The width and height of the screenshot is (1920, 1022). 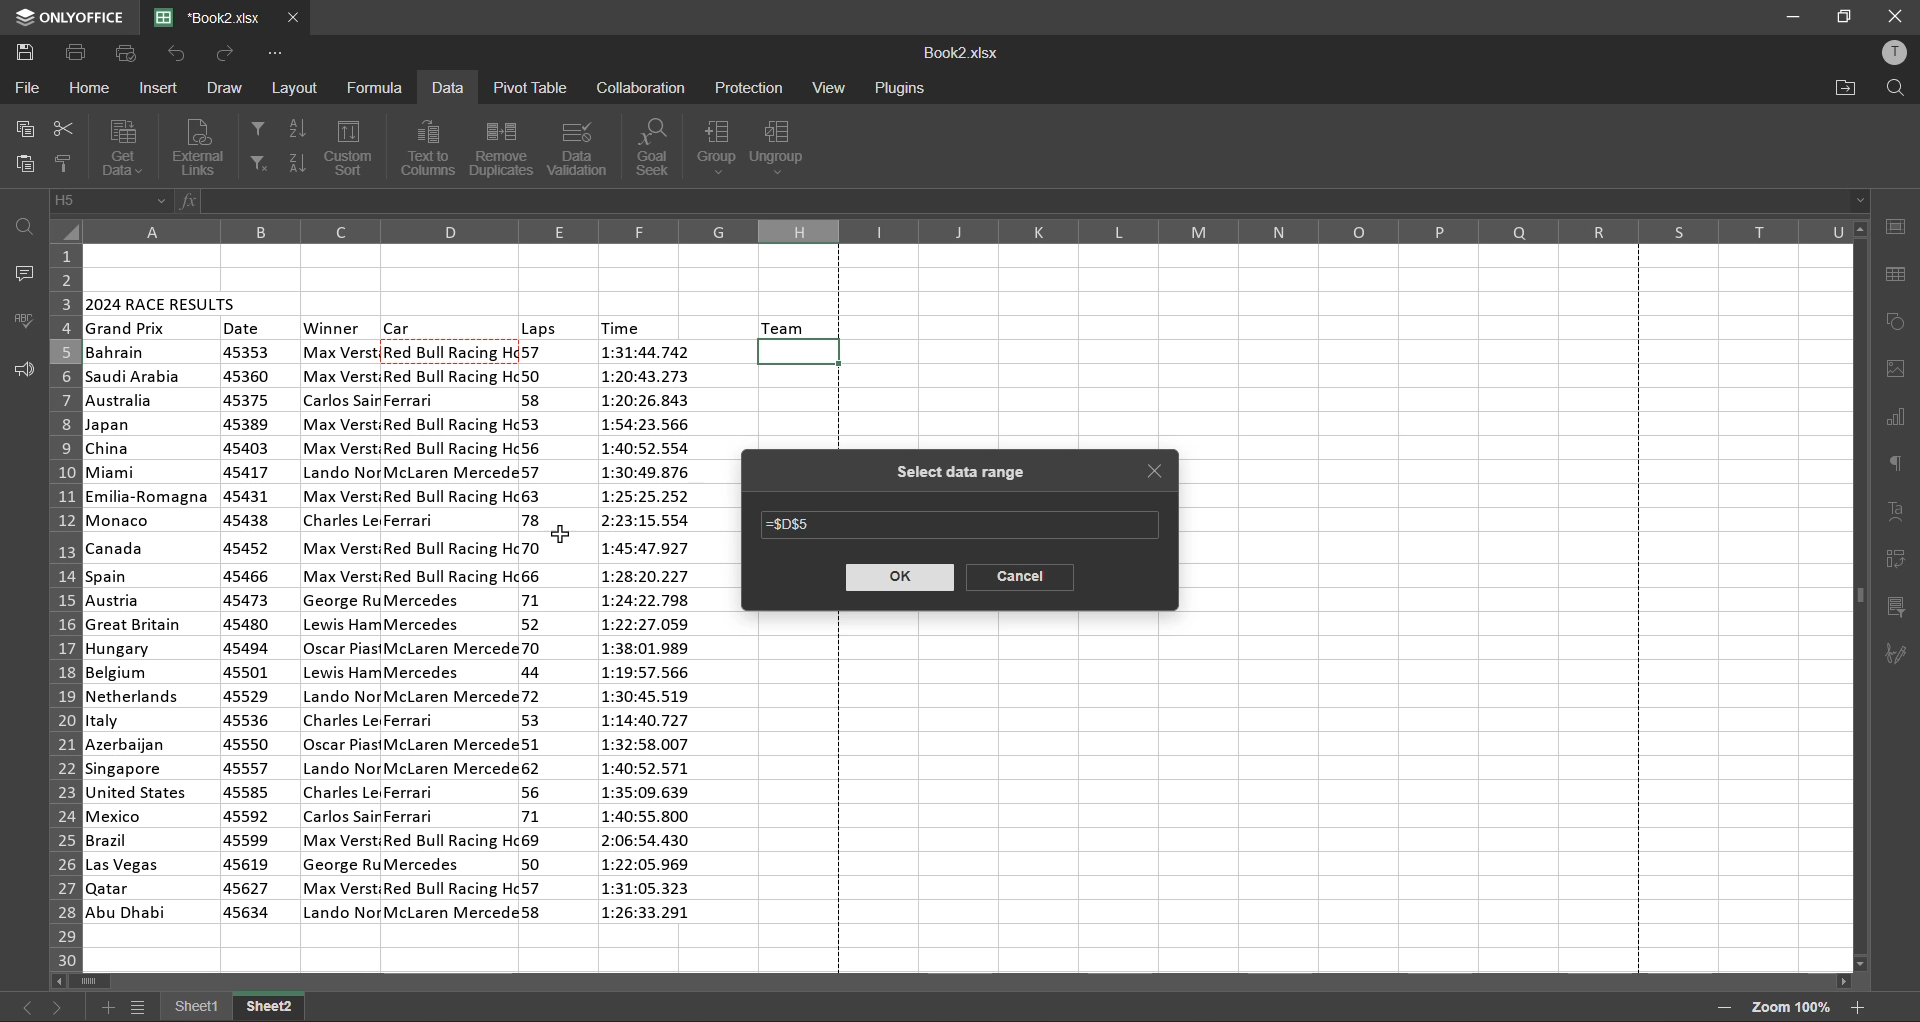 I want to click on paragraph, so click(x=1901, y=462).